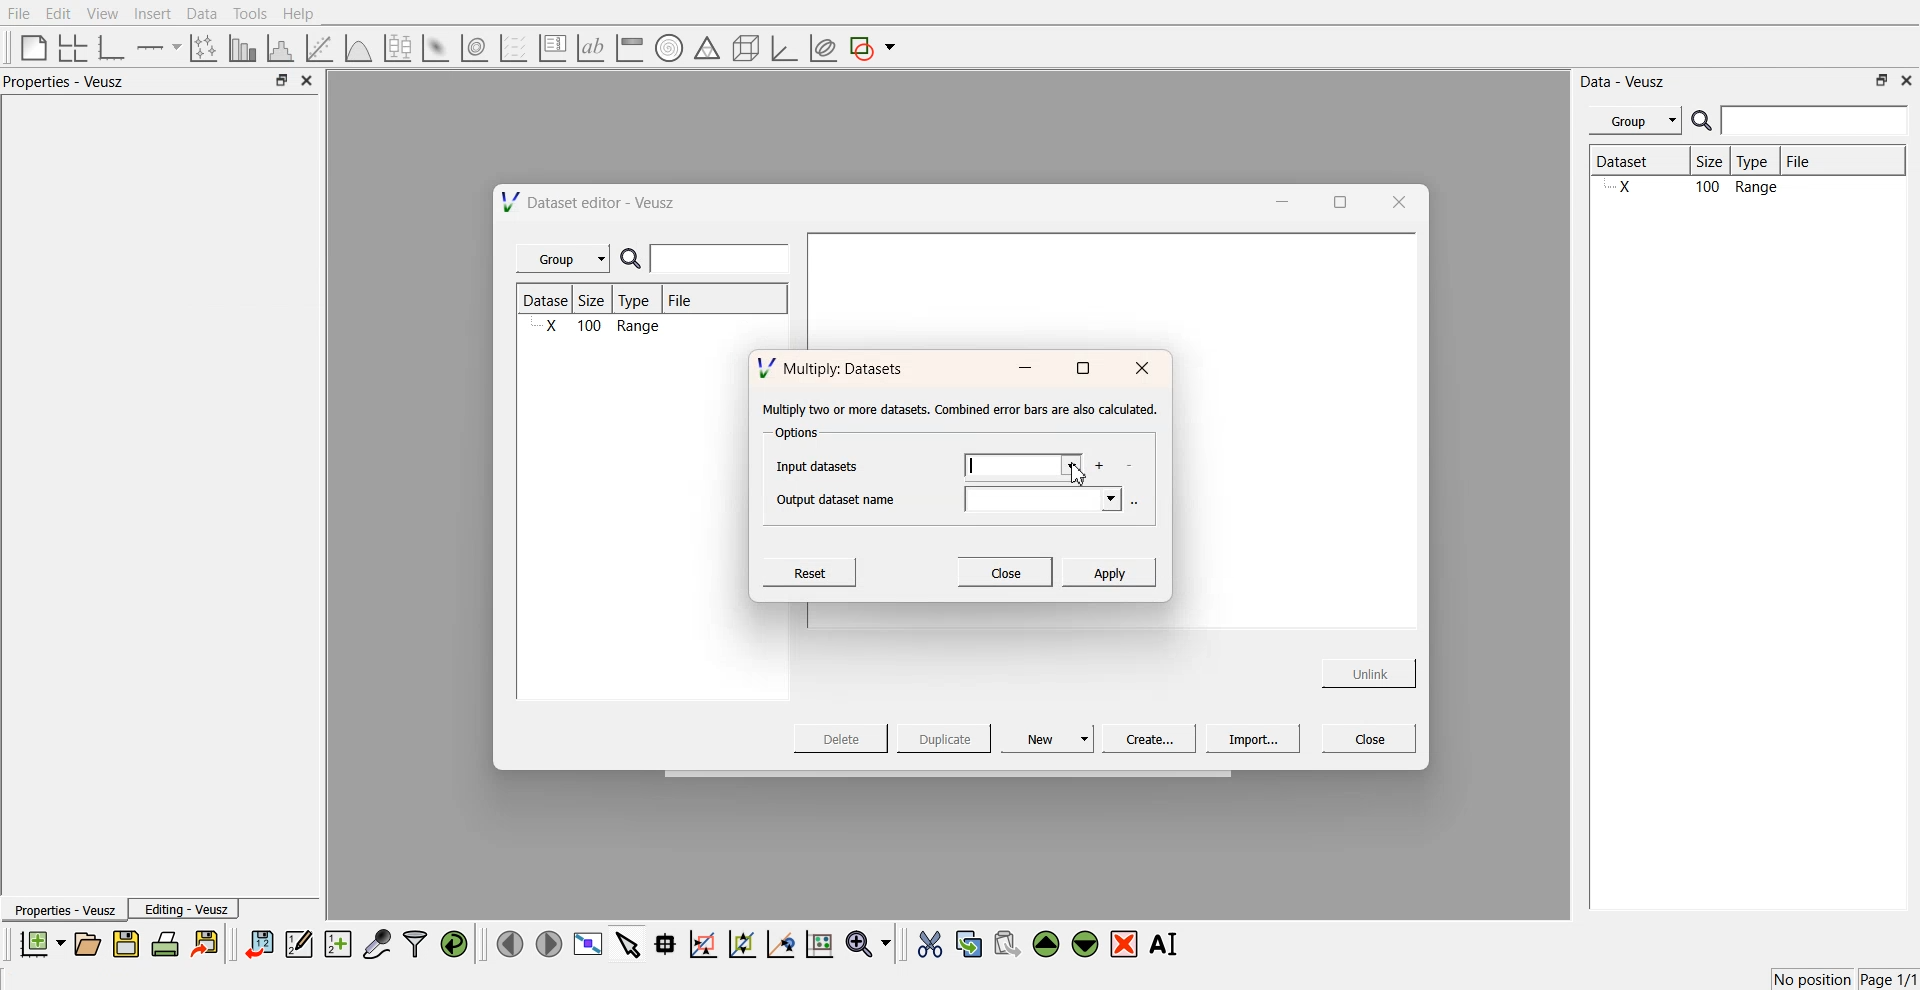  I want to click on Tools, so click(248, 13).